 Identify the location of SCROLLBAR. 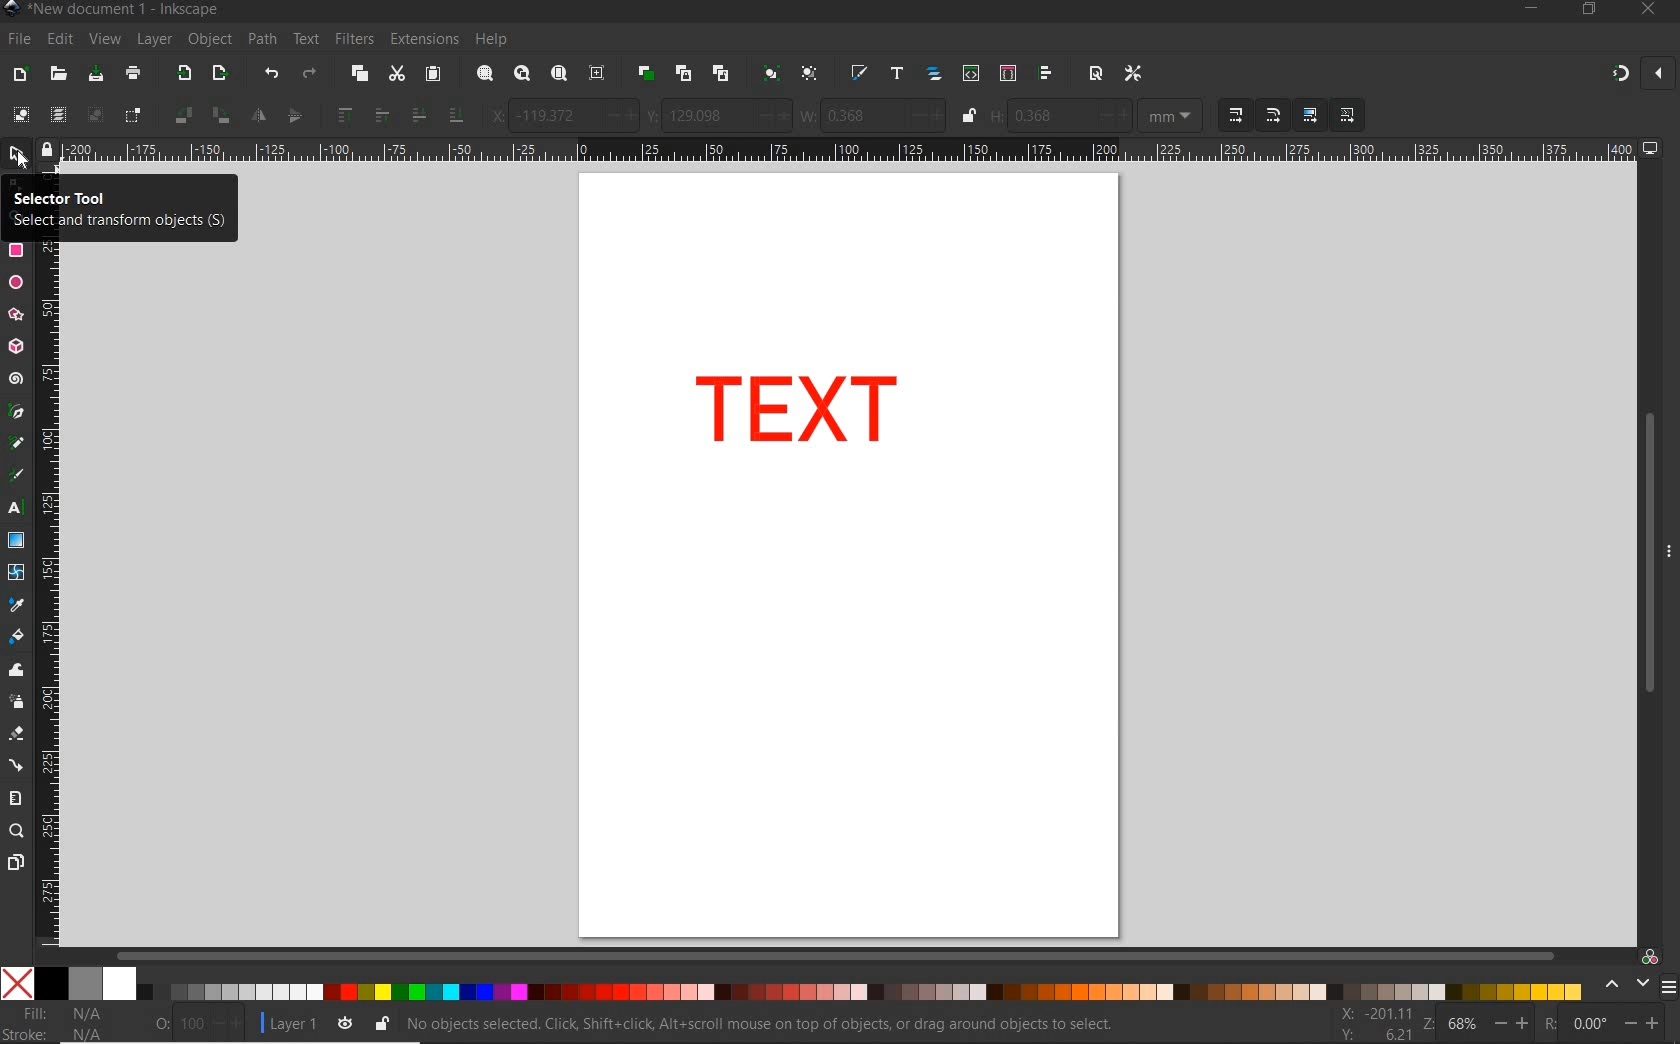
(832, 952).